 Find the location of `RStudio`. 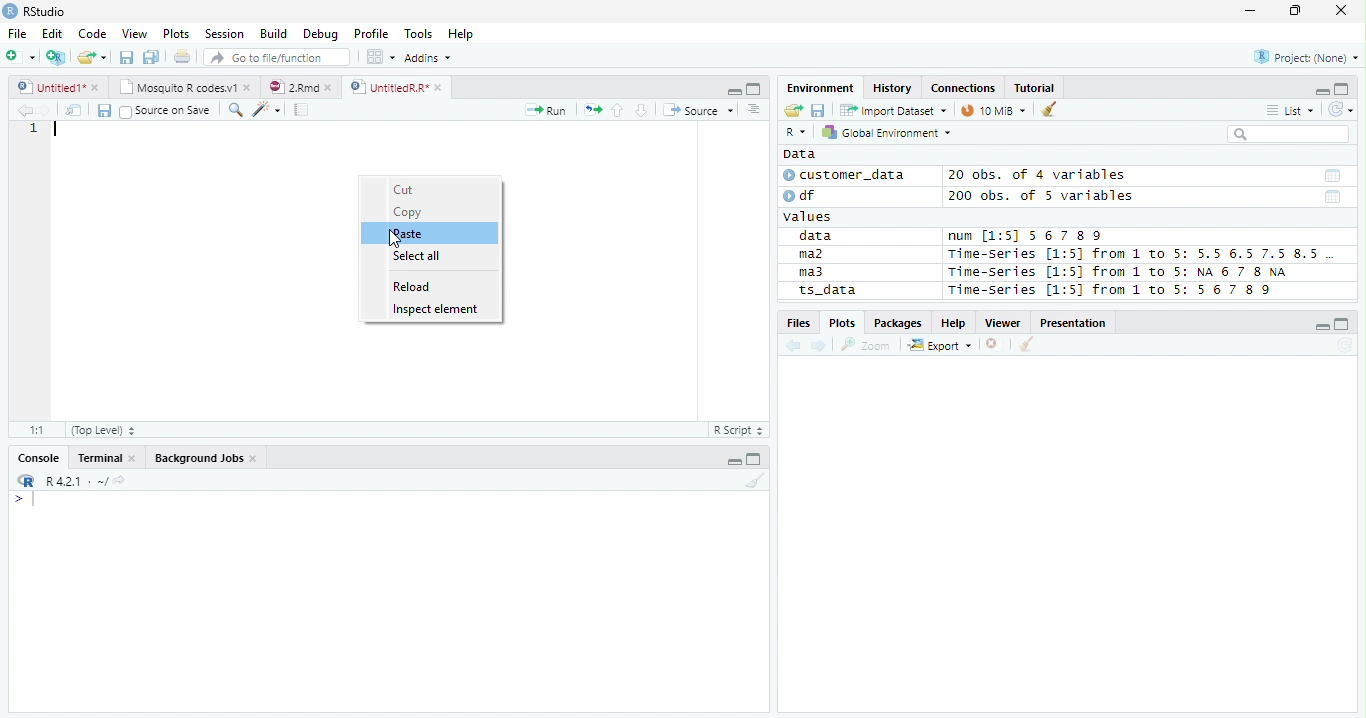

RStudio is located at coordinates (35, 12).